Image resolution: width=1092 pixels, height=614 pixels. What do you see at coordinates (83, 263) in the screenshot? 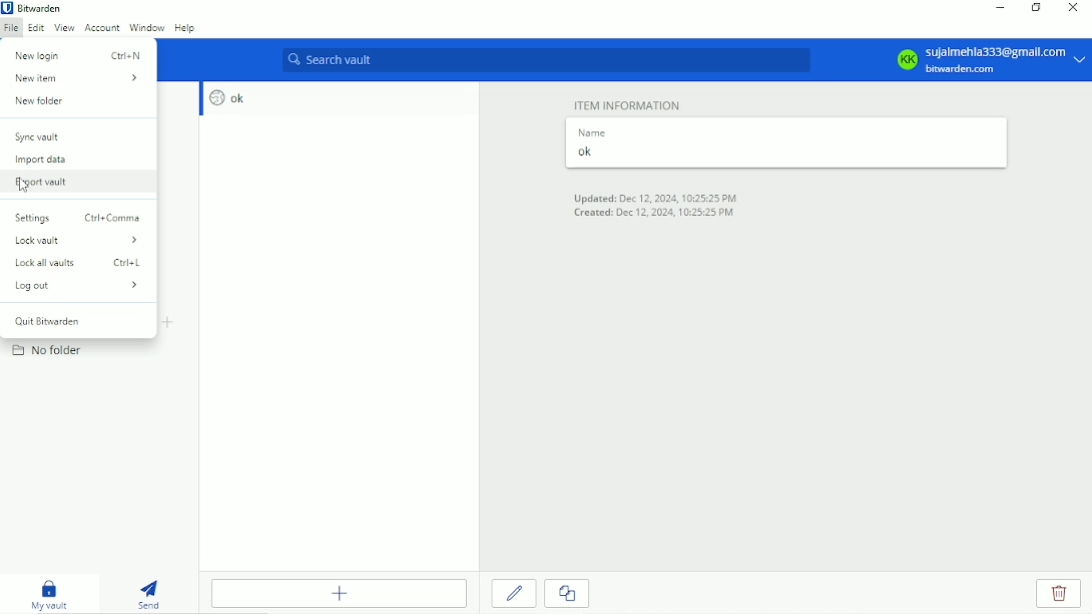
I see `Lock all vaults` at bounding box center [83, 263].